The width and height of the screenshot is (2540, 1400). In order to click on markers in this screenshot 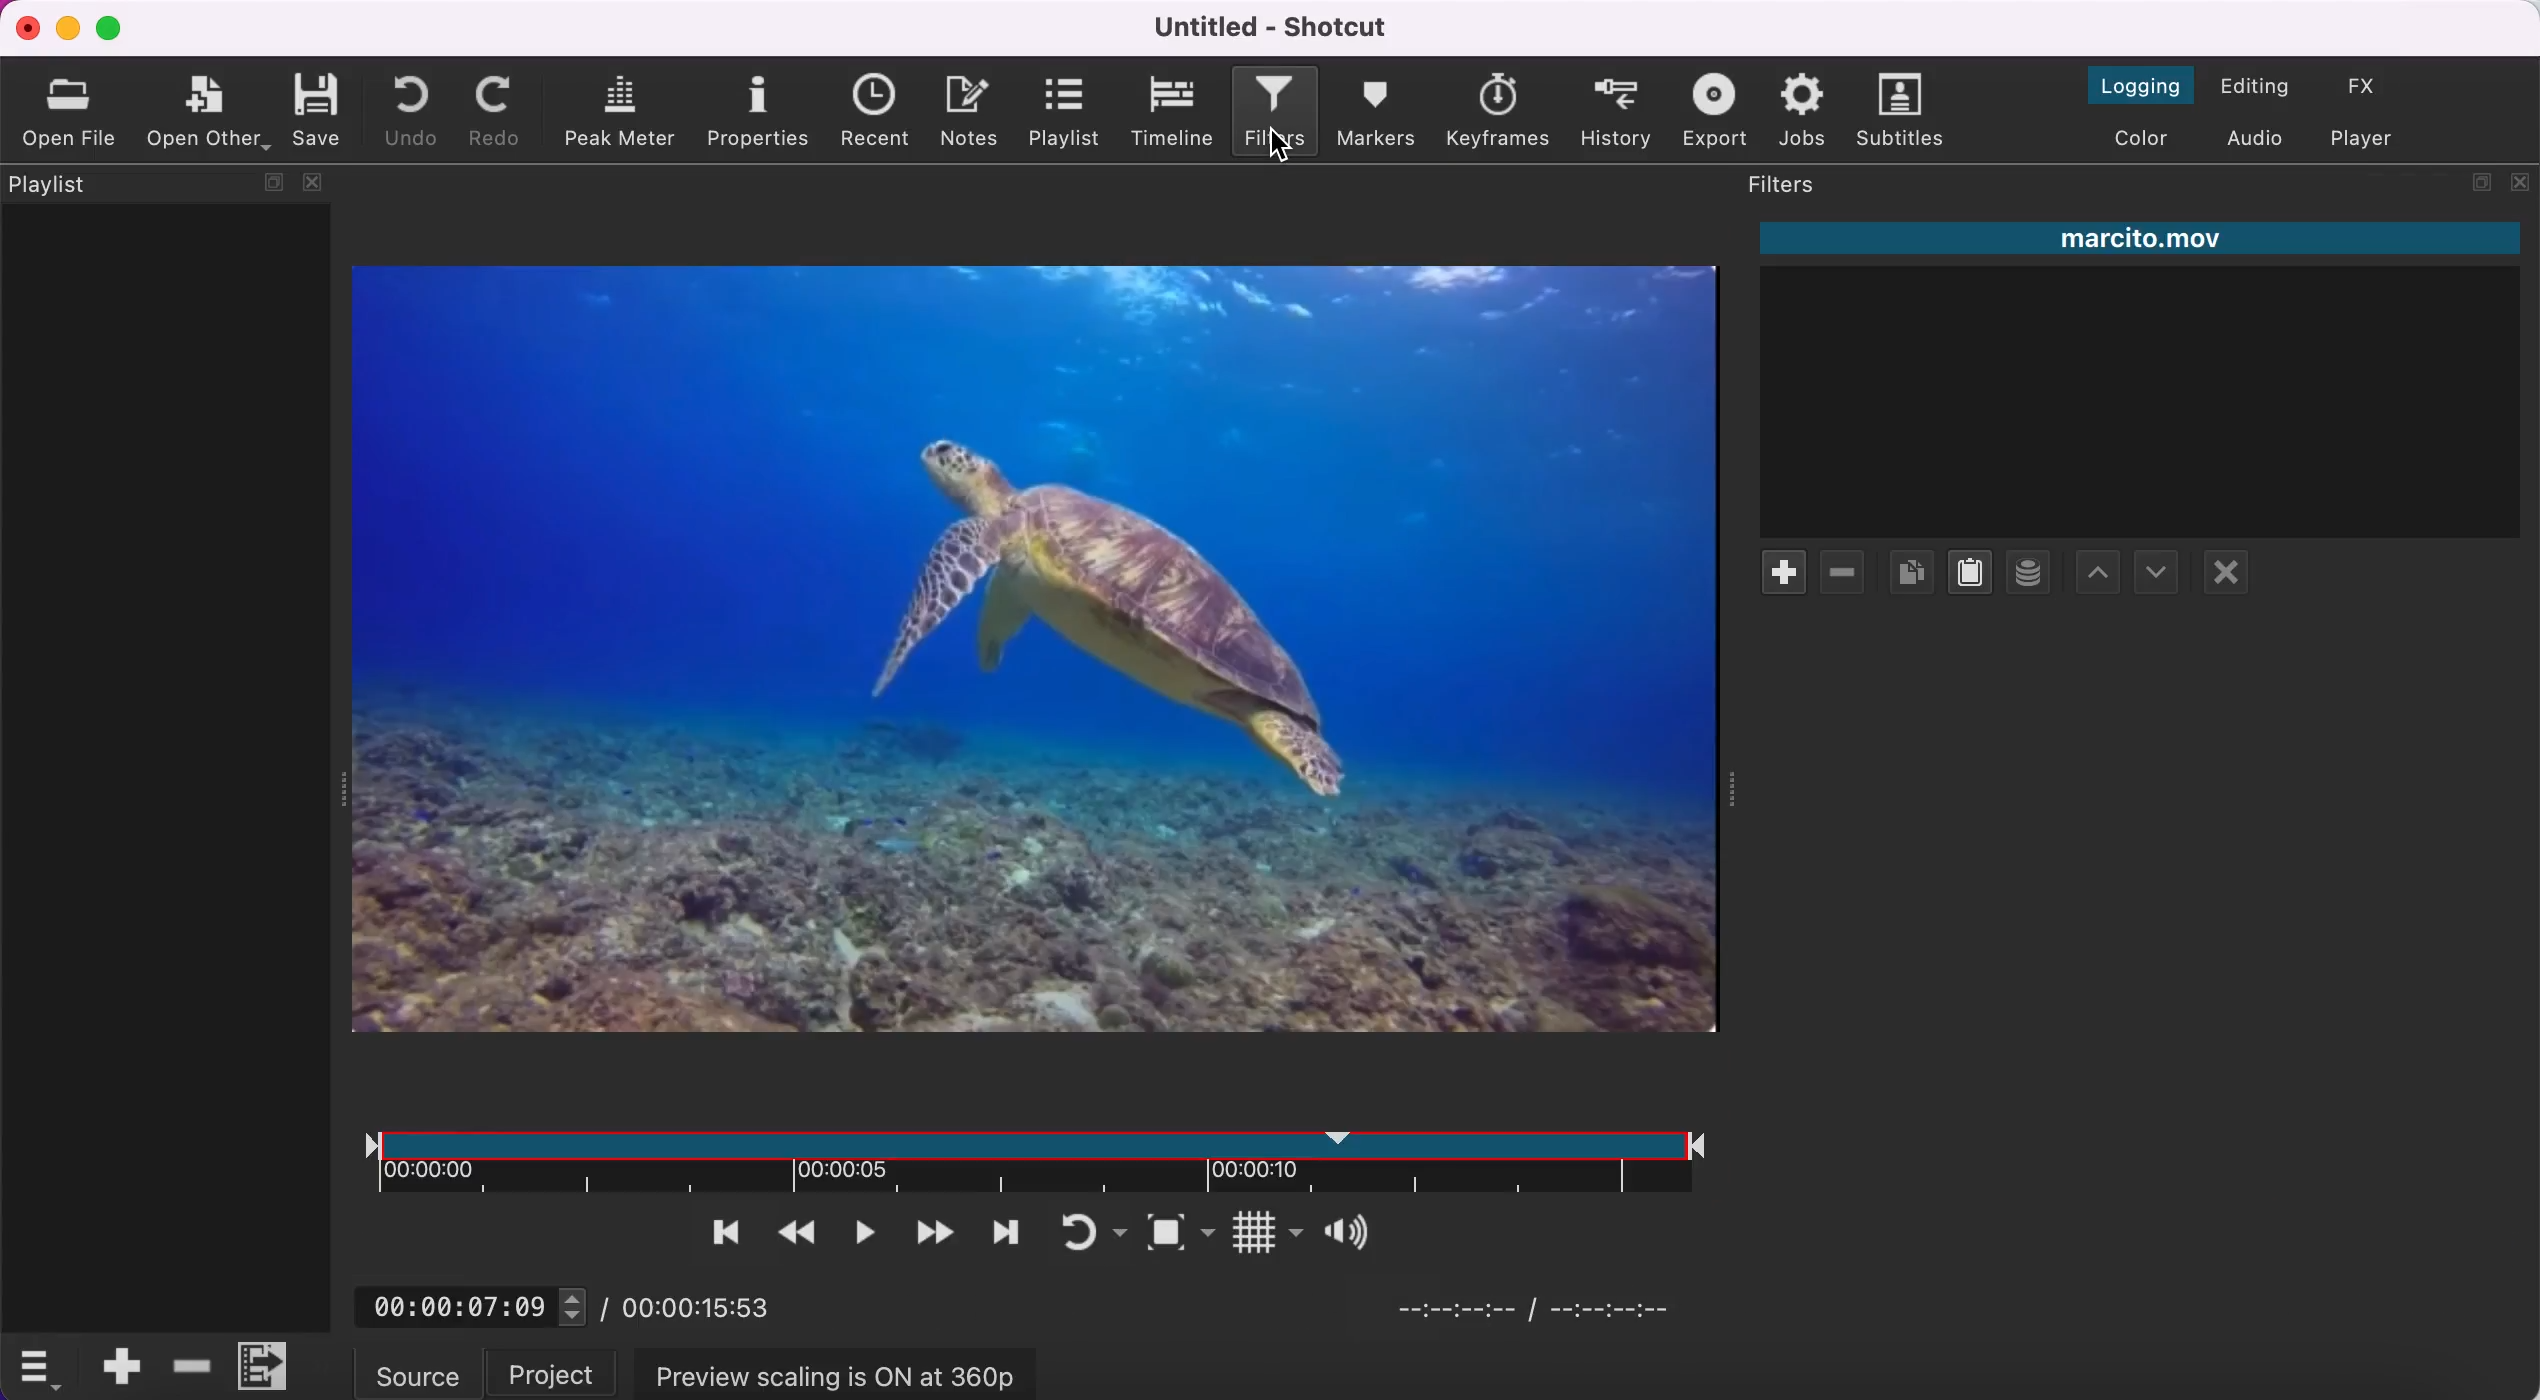, I will do `click(1378, 114)`.